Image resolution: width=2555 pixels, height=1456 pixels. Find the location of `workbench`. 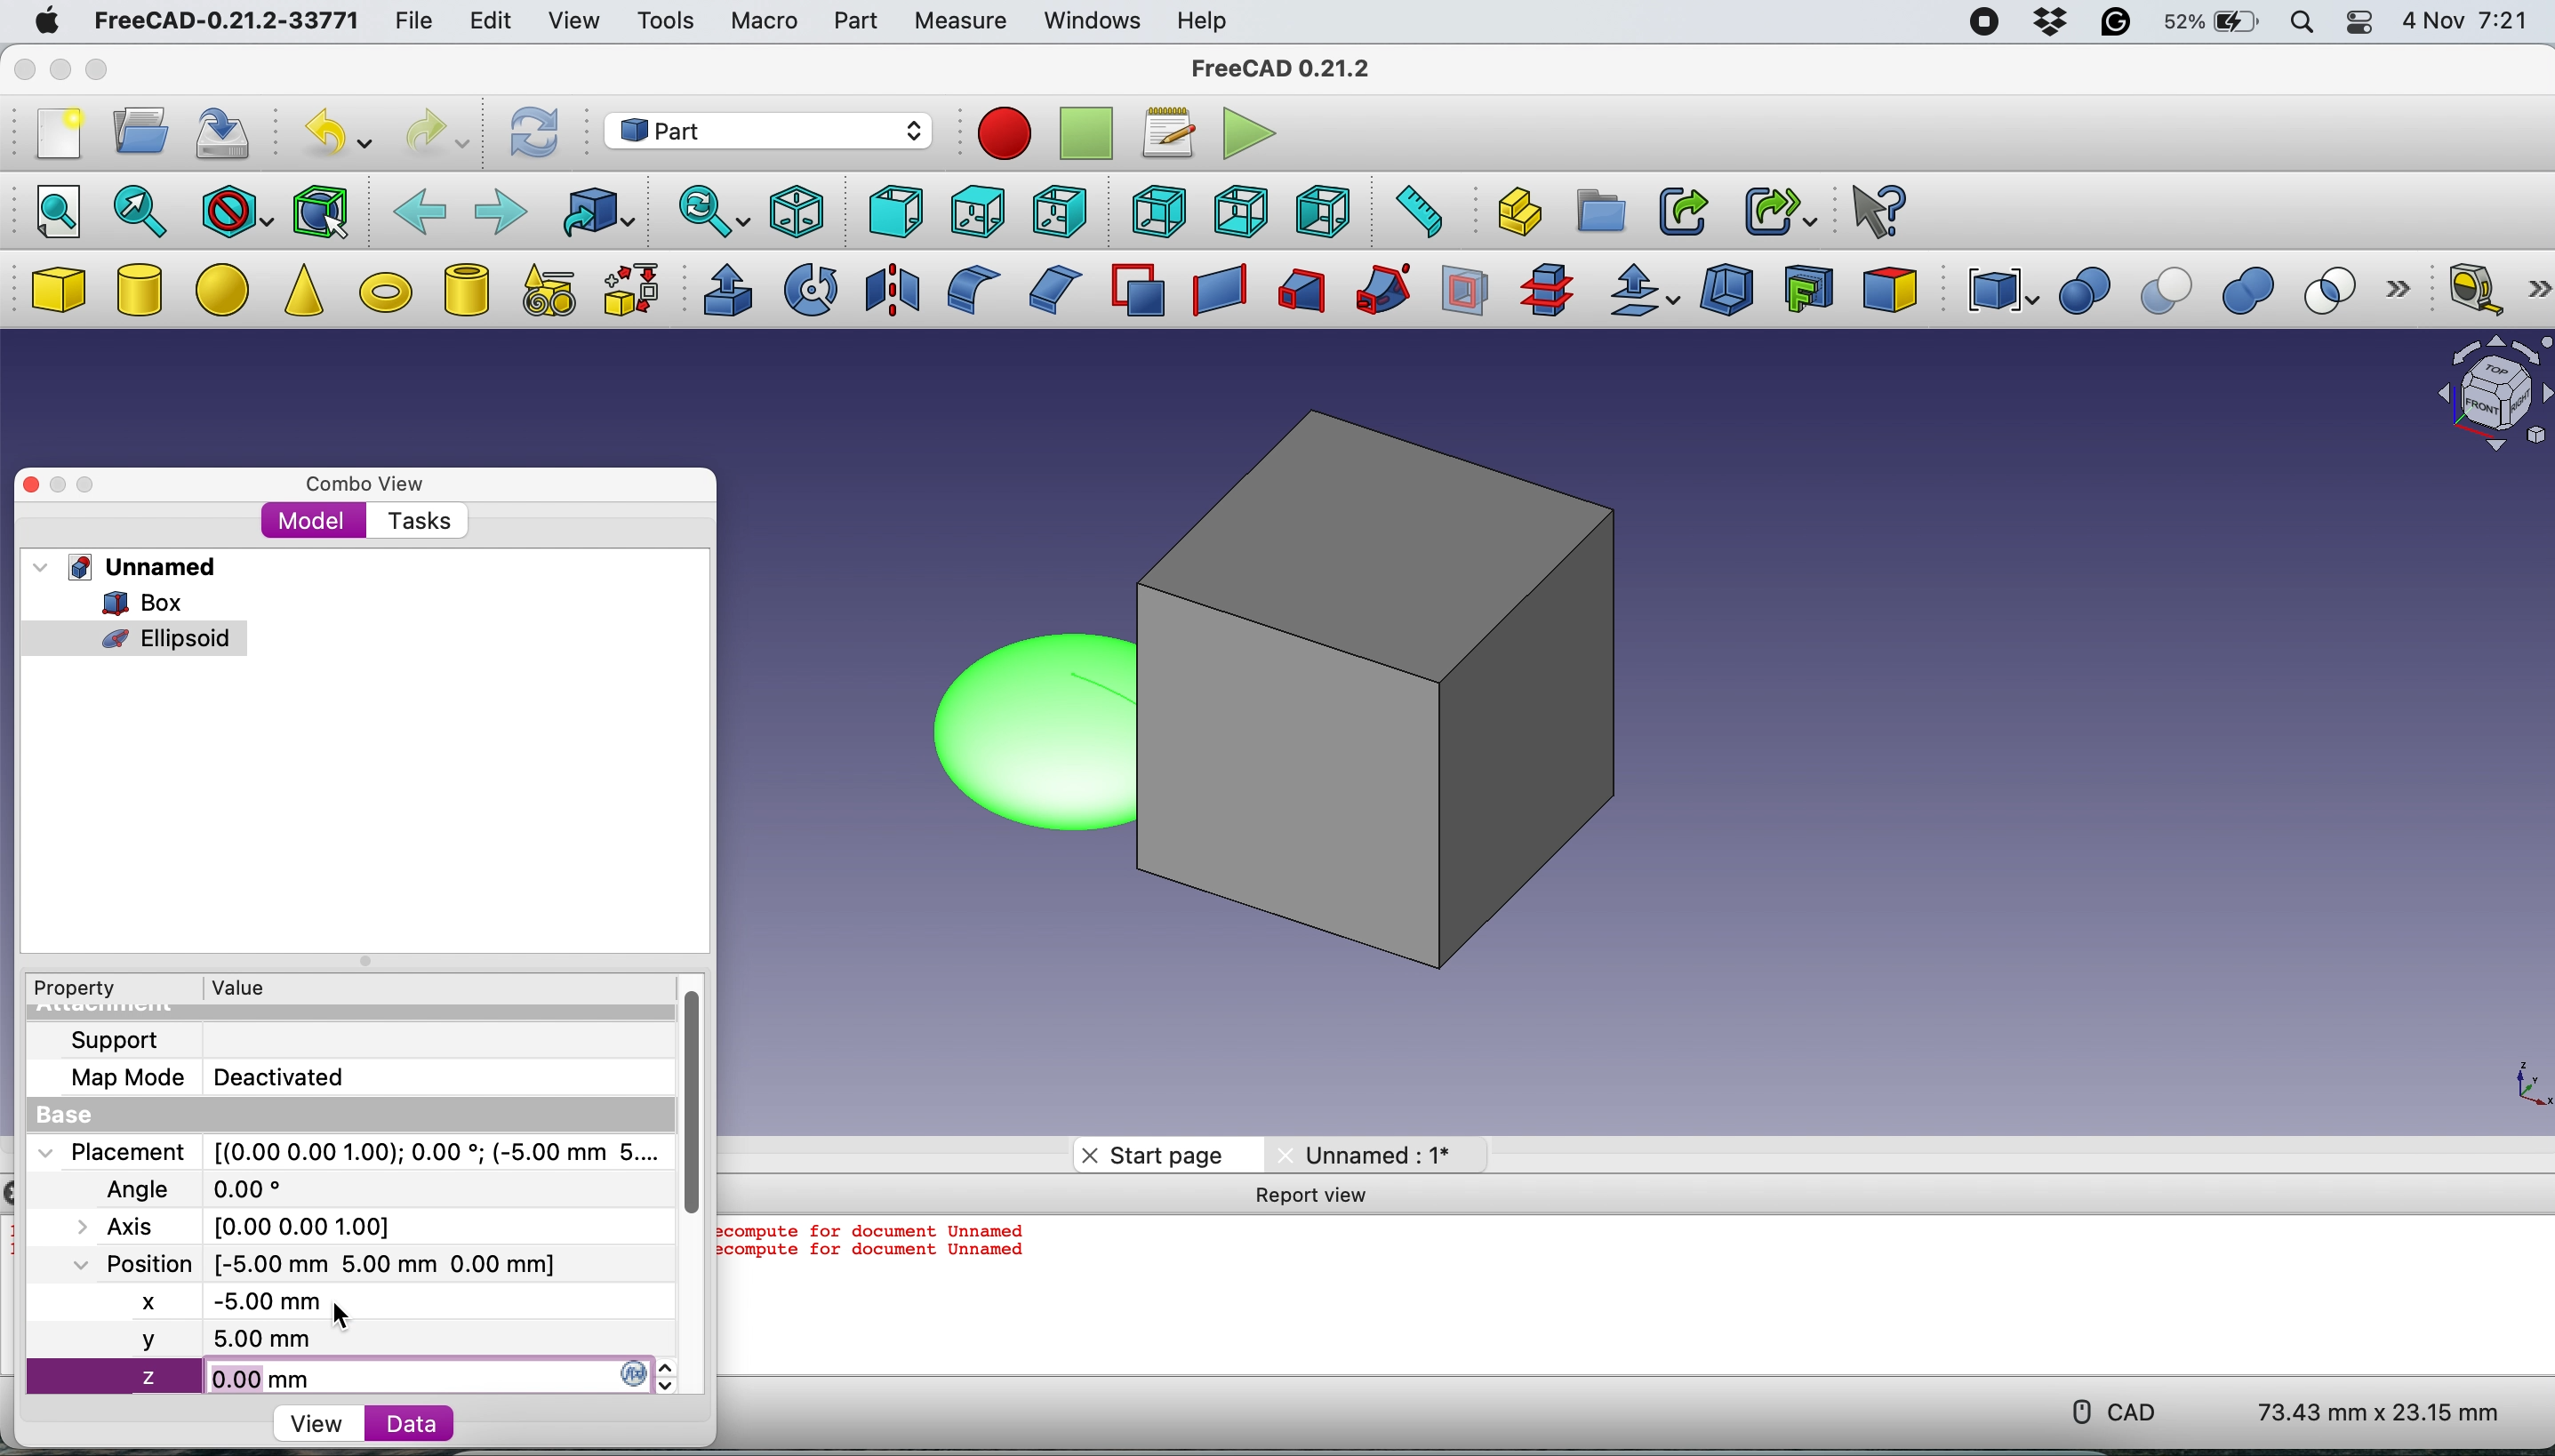

workbench is located at coordinates (766, 130).